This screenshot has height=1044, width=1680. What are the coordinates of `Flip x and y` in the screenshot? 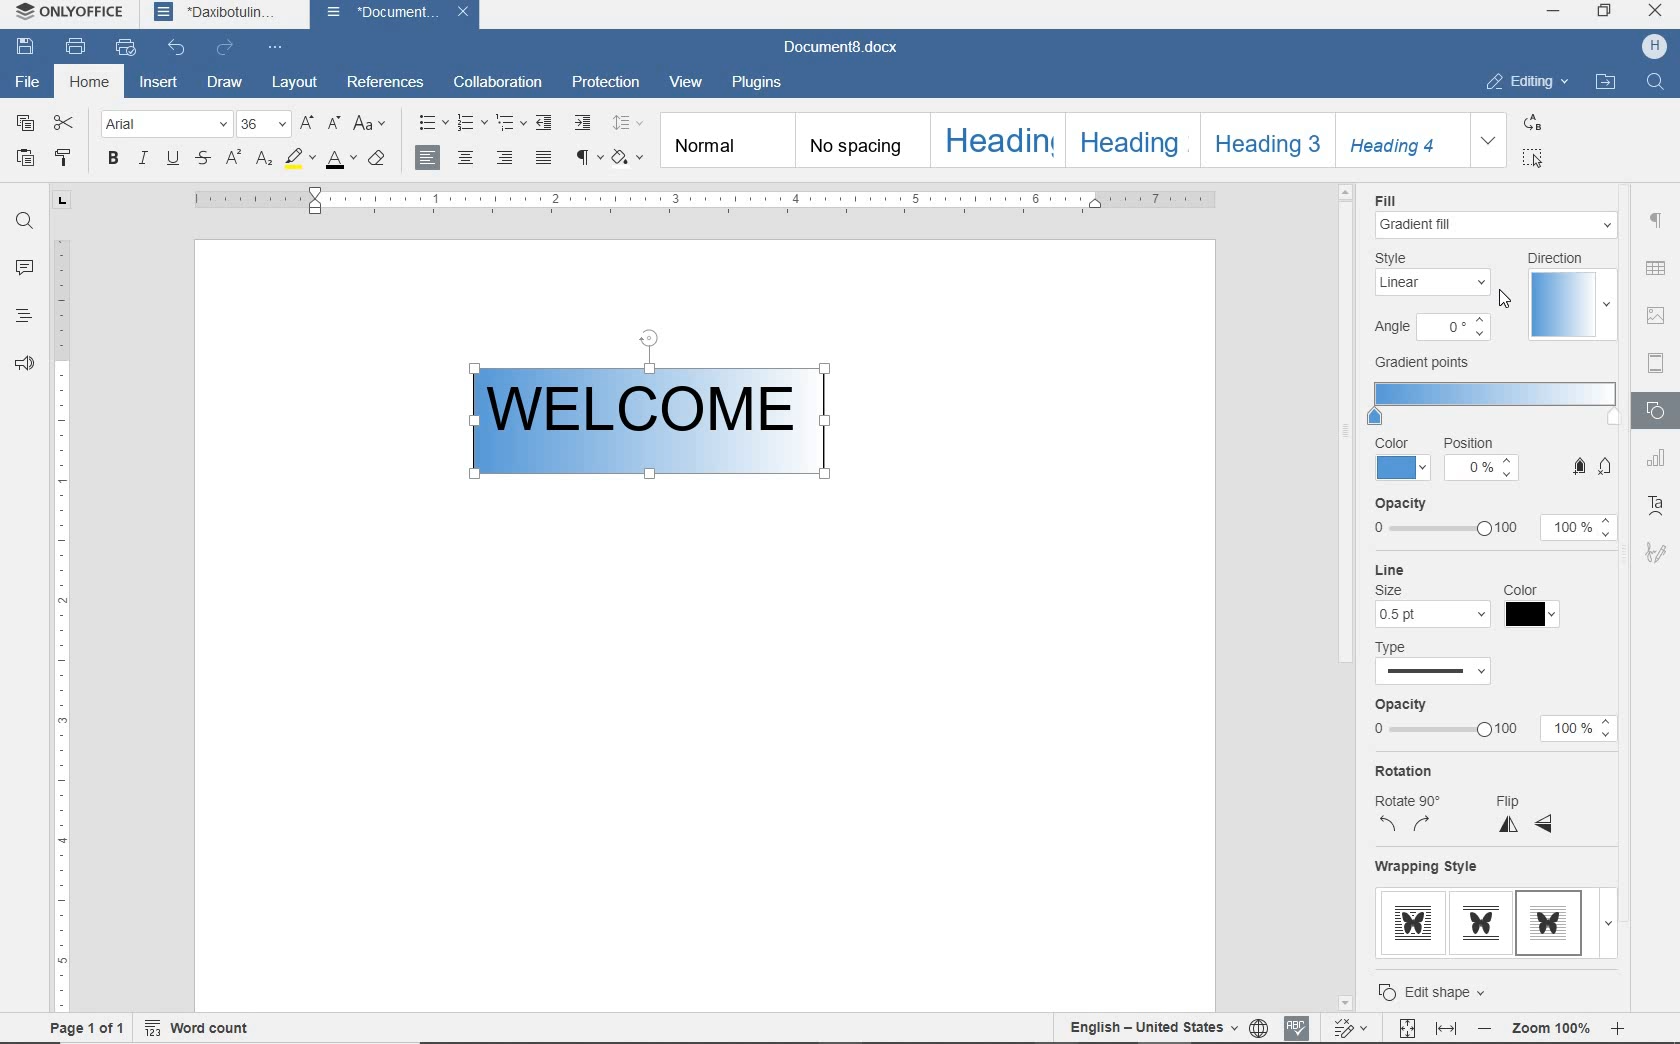 It's located at (1531, 827).